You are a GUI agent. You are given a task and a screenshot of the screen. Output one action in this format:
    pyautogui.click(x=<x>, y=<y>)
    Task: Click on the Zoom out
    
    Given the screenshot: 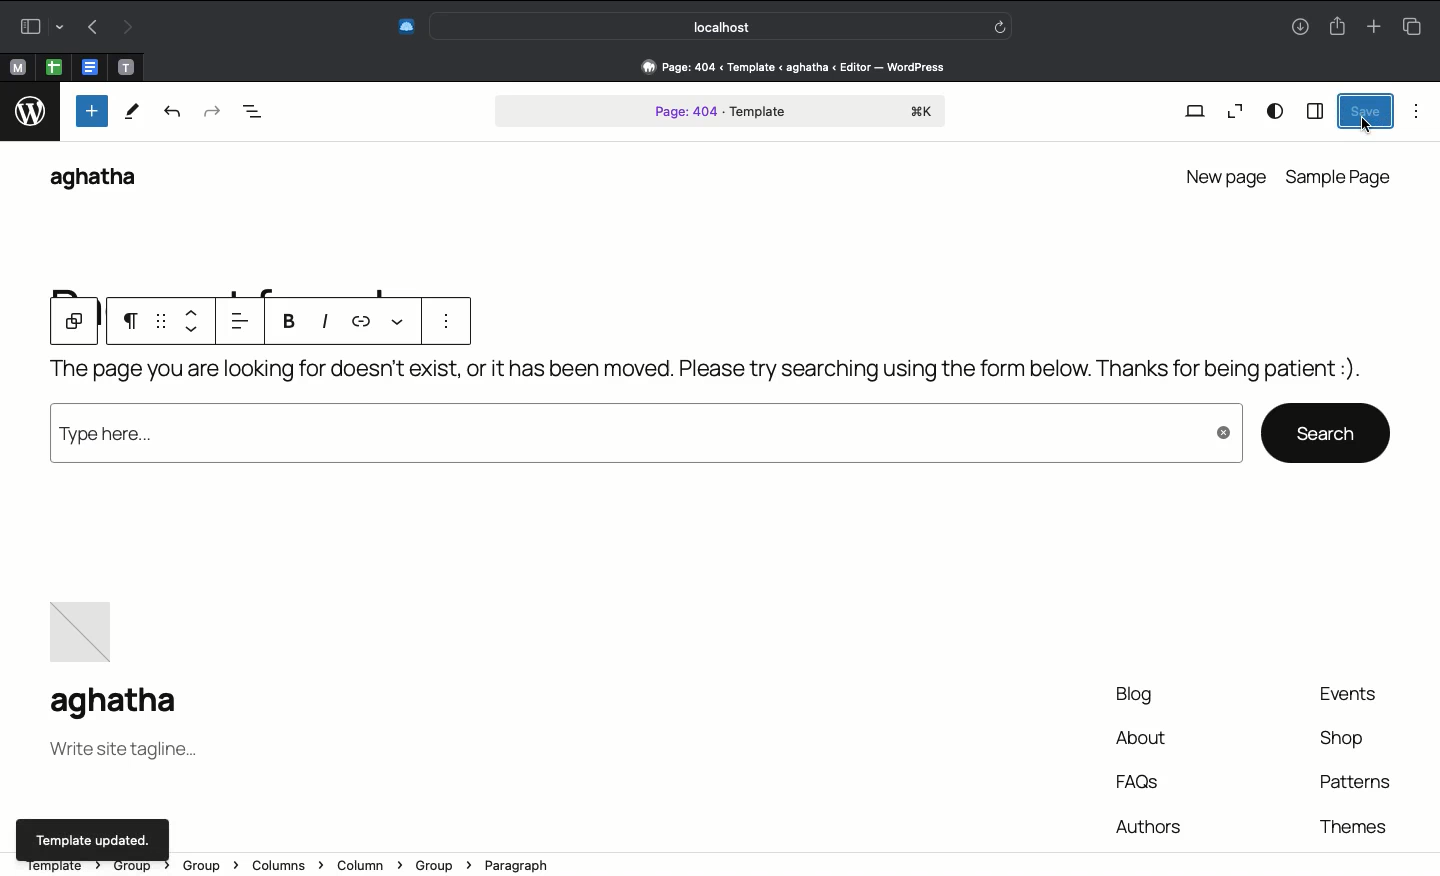 What is the action you would take?
    pyautogui.click(x=1232, y=112)
    